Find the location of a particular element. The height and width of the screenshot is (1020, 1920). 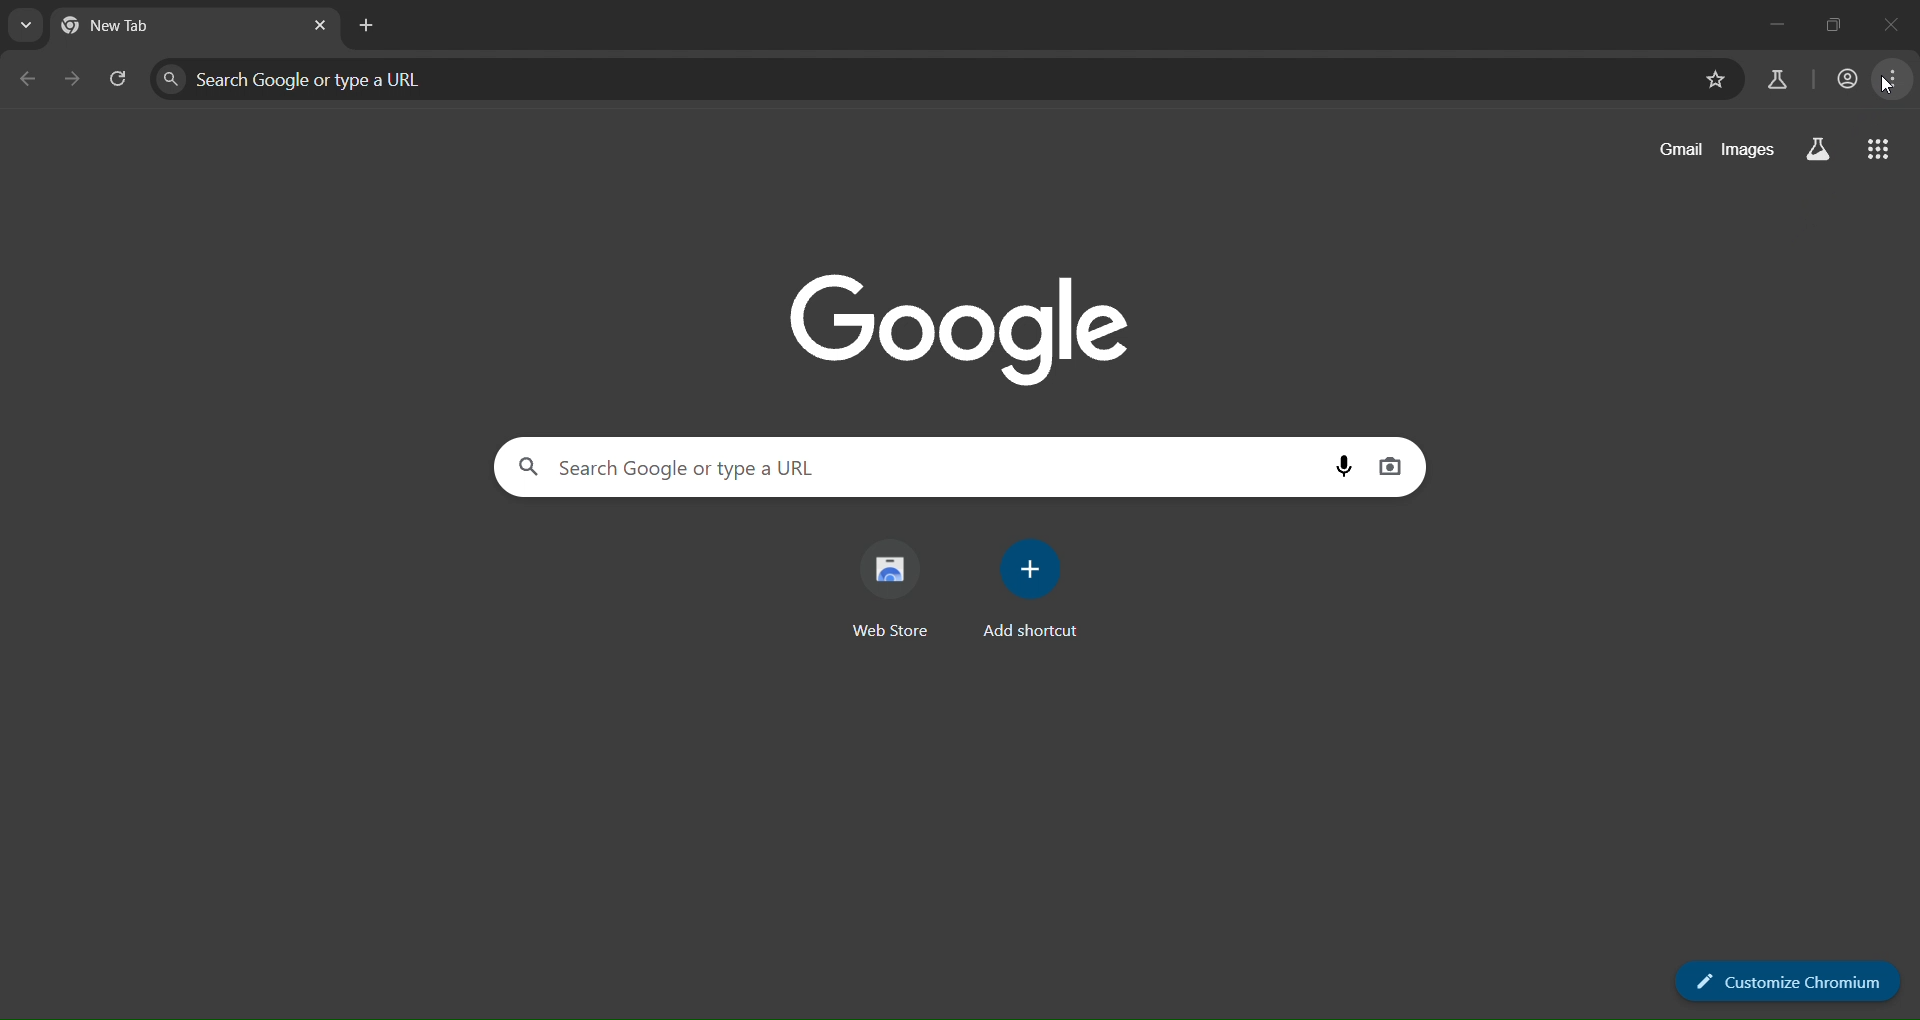

maximize is located at coordinates (1898, 22).